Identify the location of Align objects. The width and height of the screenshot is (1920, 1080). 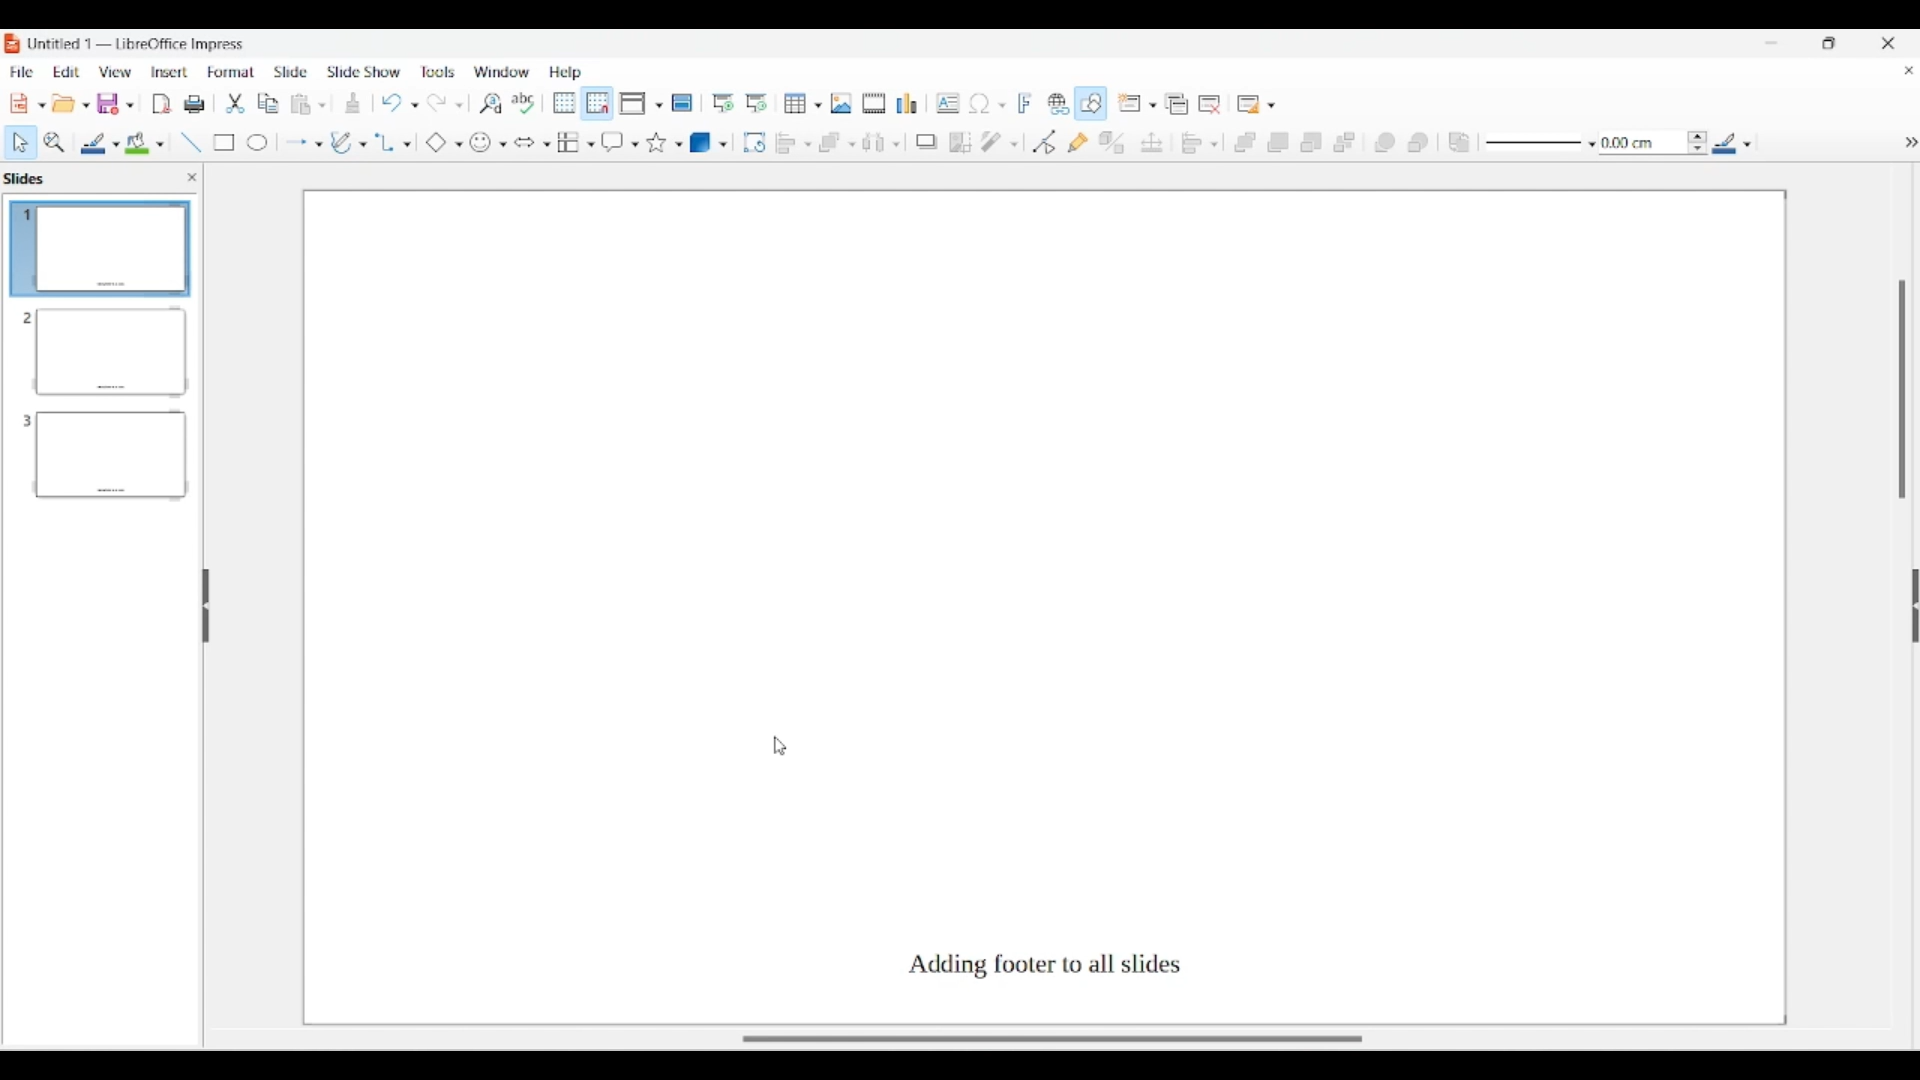
(1199, 143).